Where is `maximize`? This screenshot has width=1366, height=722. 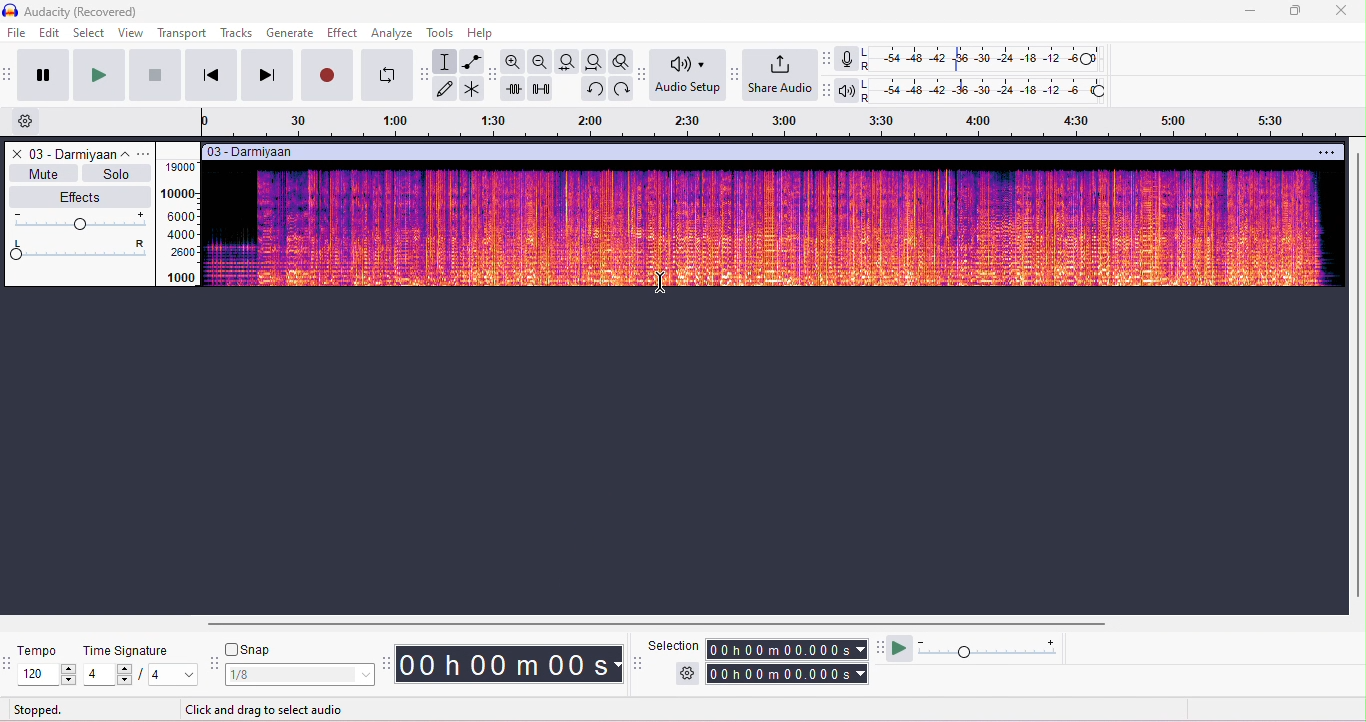
maximize is located at coordinates (1293, 11).